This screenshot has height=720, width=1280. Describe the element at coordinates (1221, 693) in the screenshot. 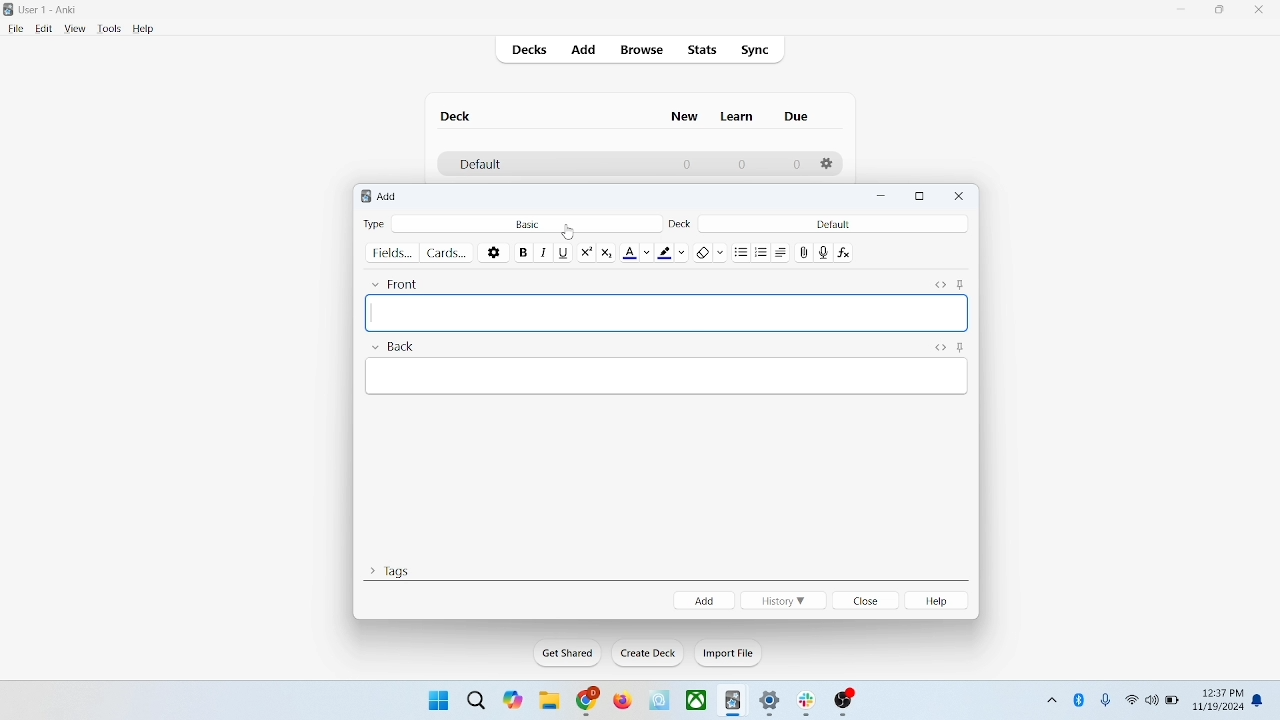

I see `12:37 PM` at that location.